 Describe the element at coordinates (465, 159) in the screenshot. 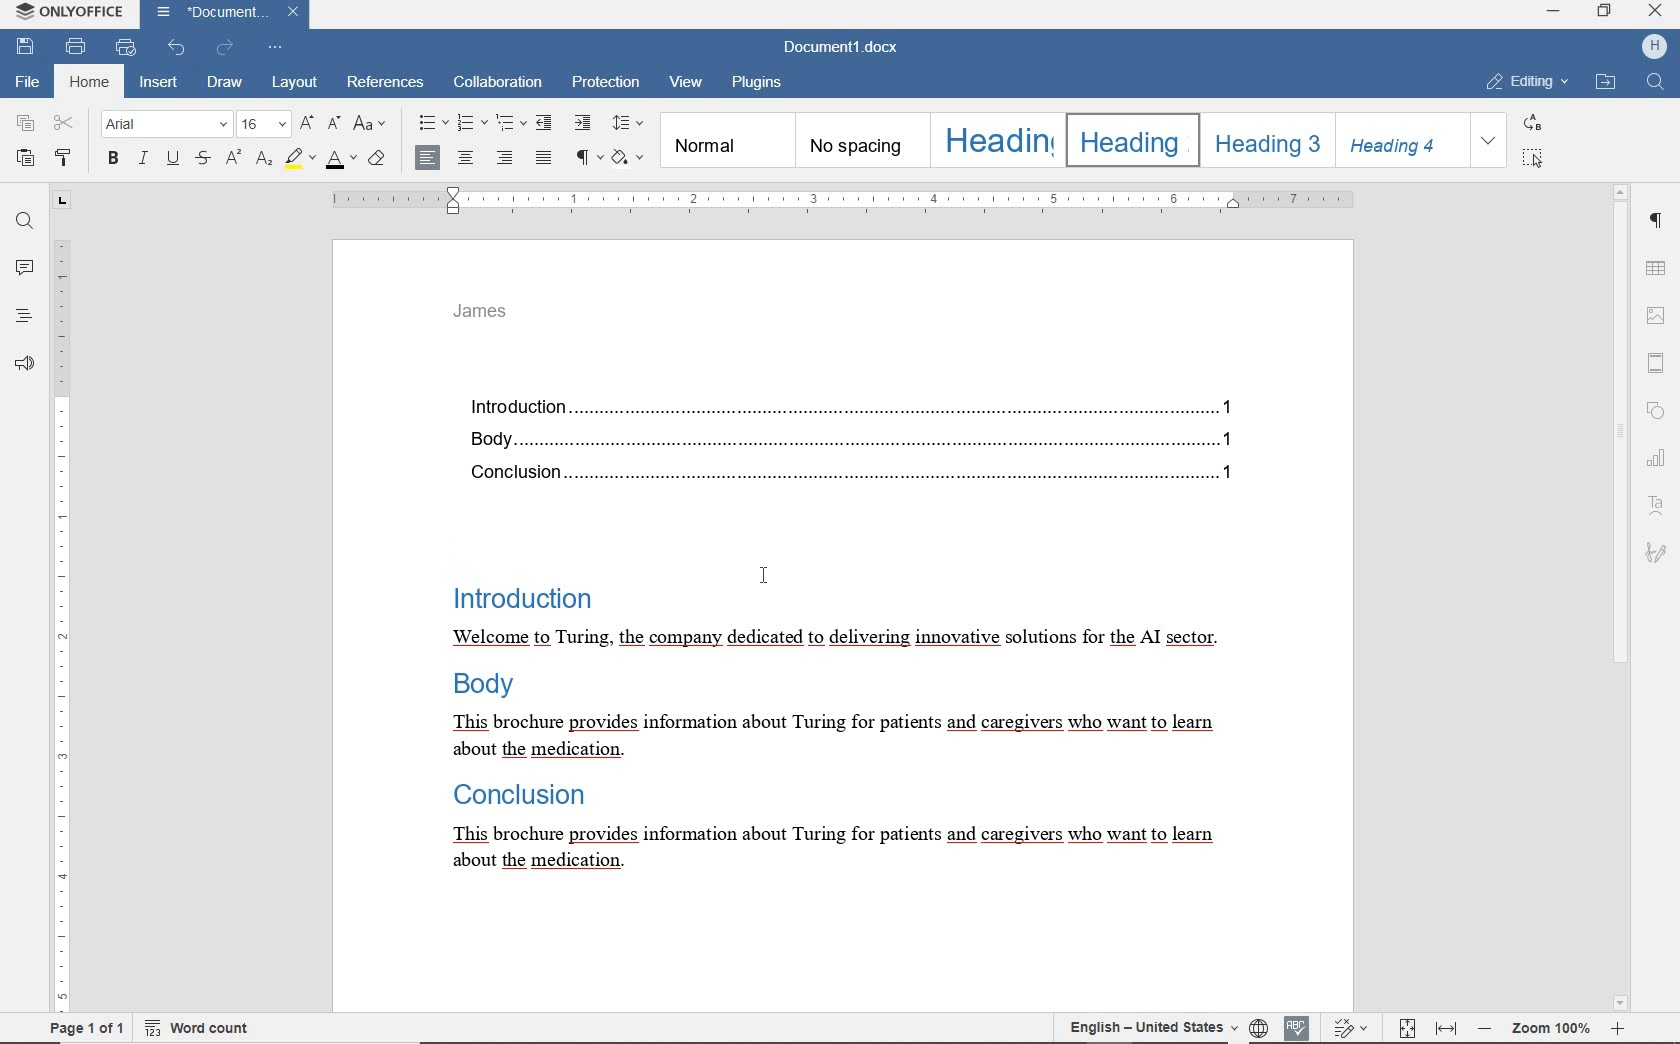

I see `align center` at that location.